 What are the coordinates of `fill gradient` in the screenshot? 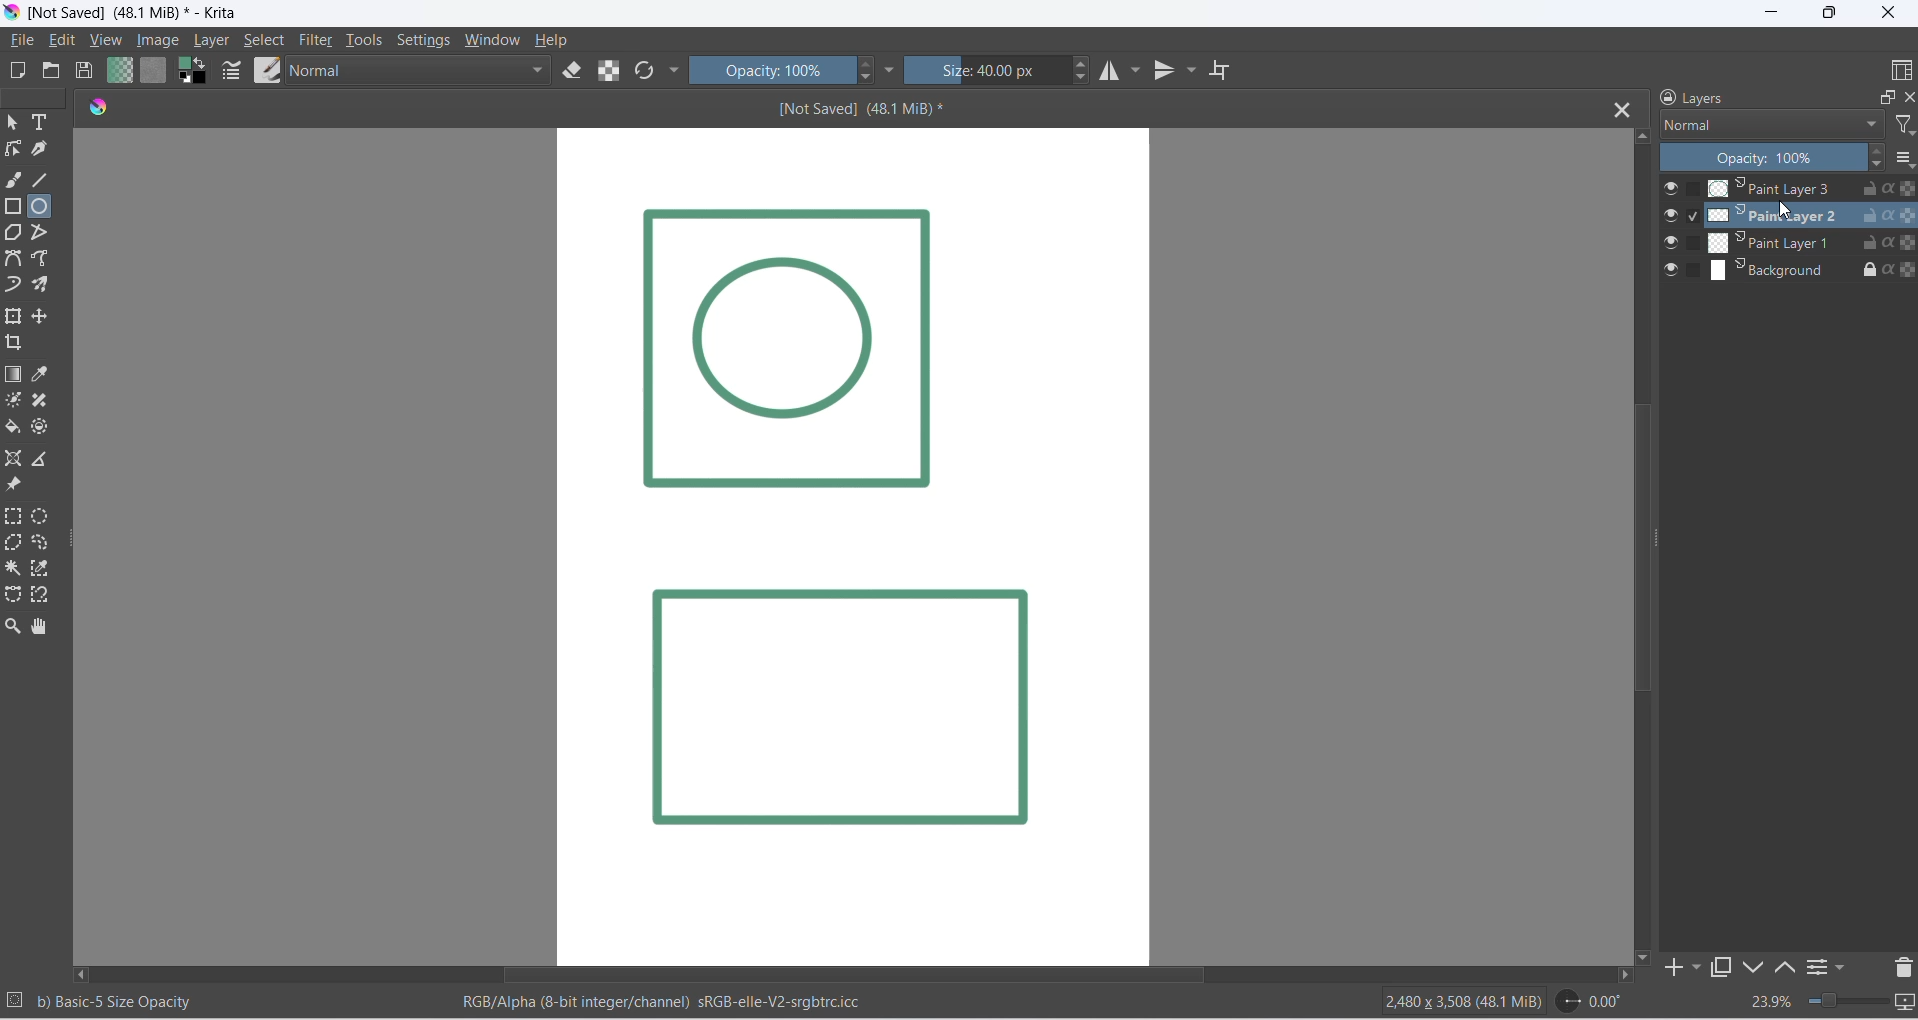 It's located at (121, 72).